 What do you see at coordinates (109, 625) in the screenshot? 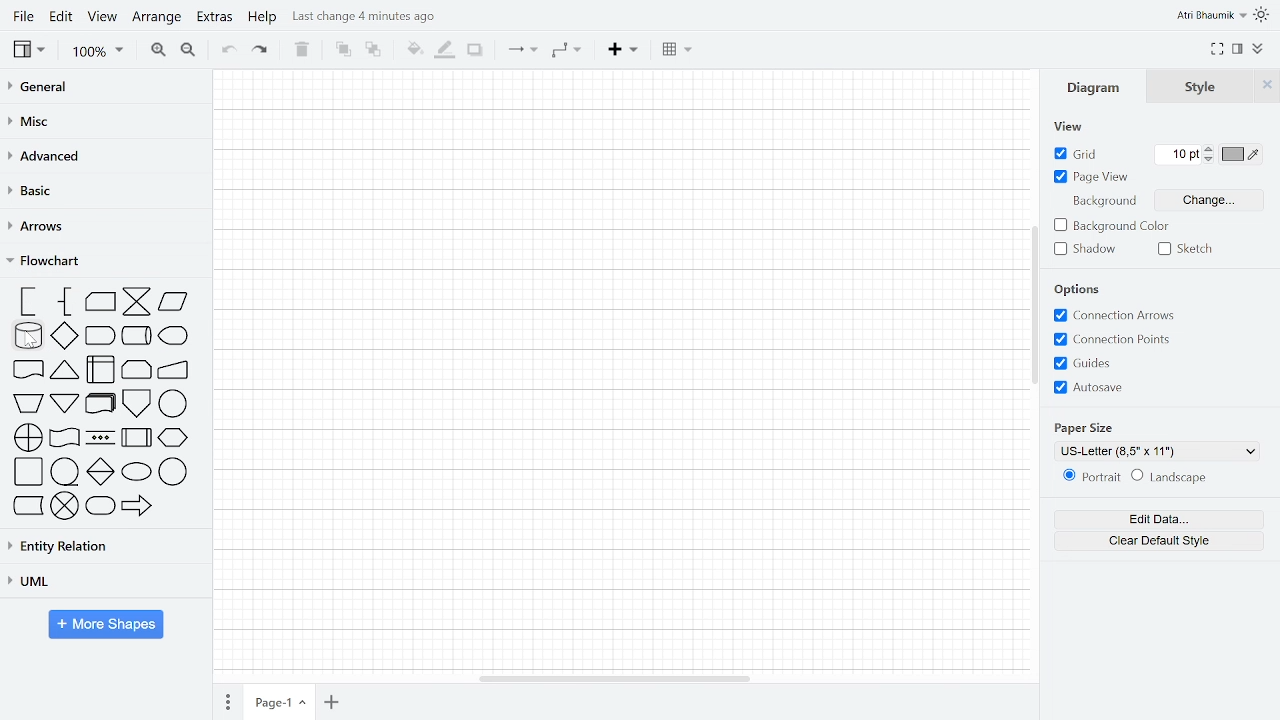
I see `More shapes` at bounding box center [109, 625].